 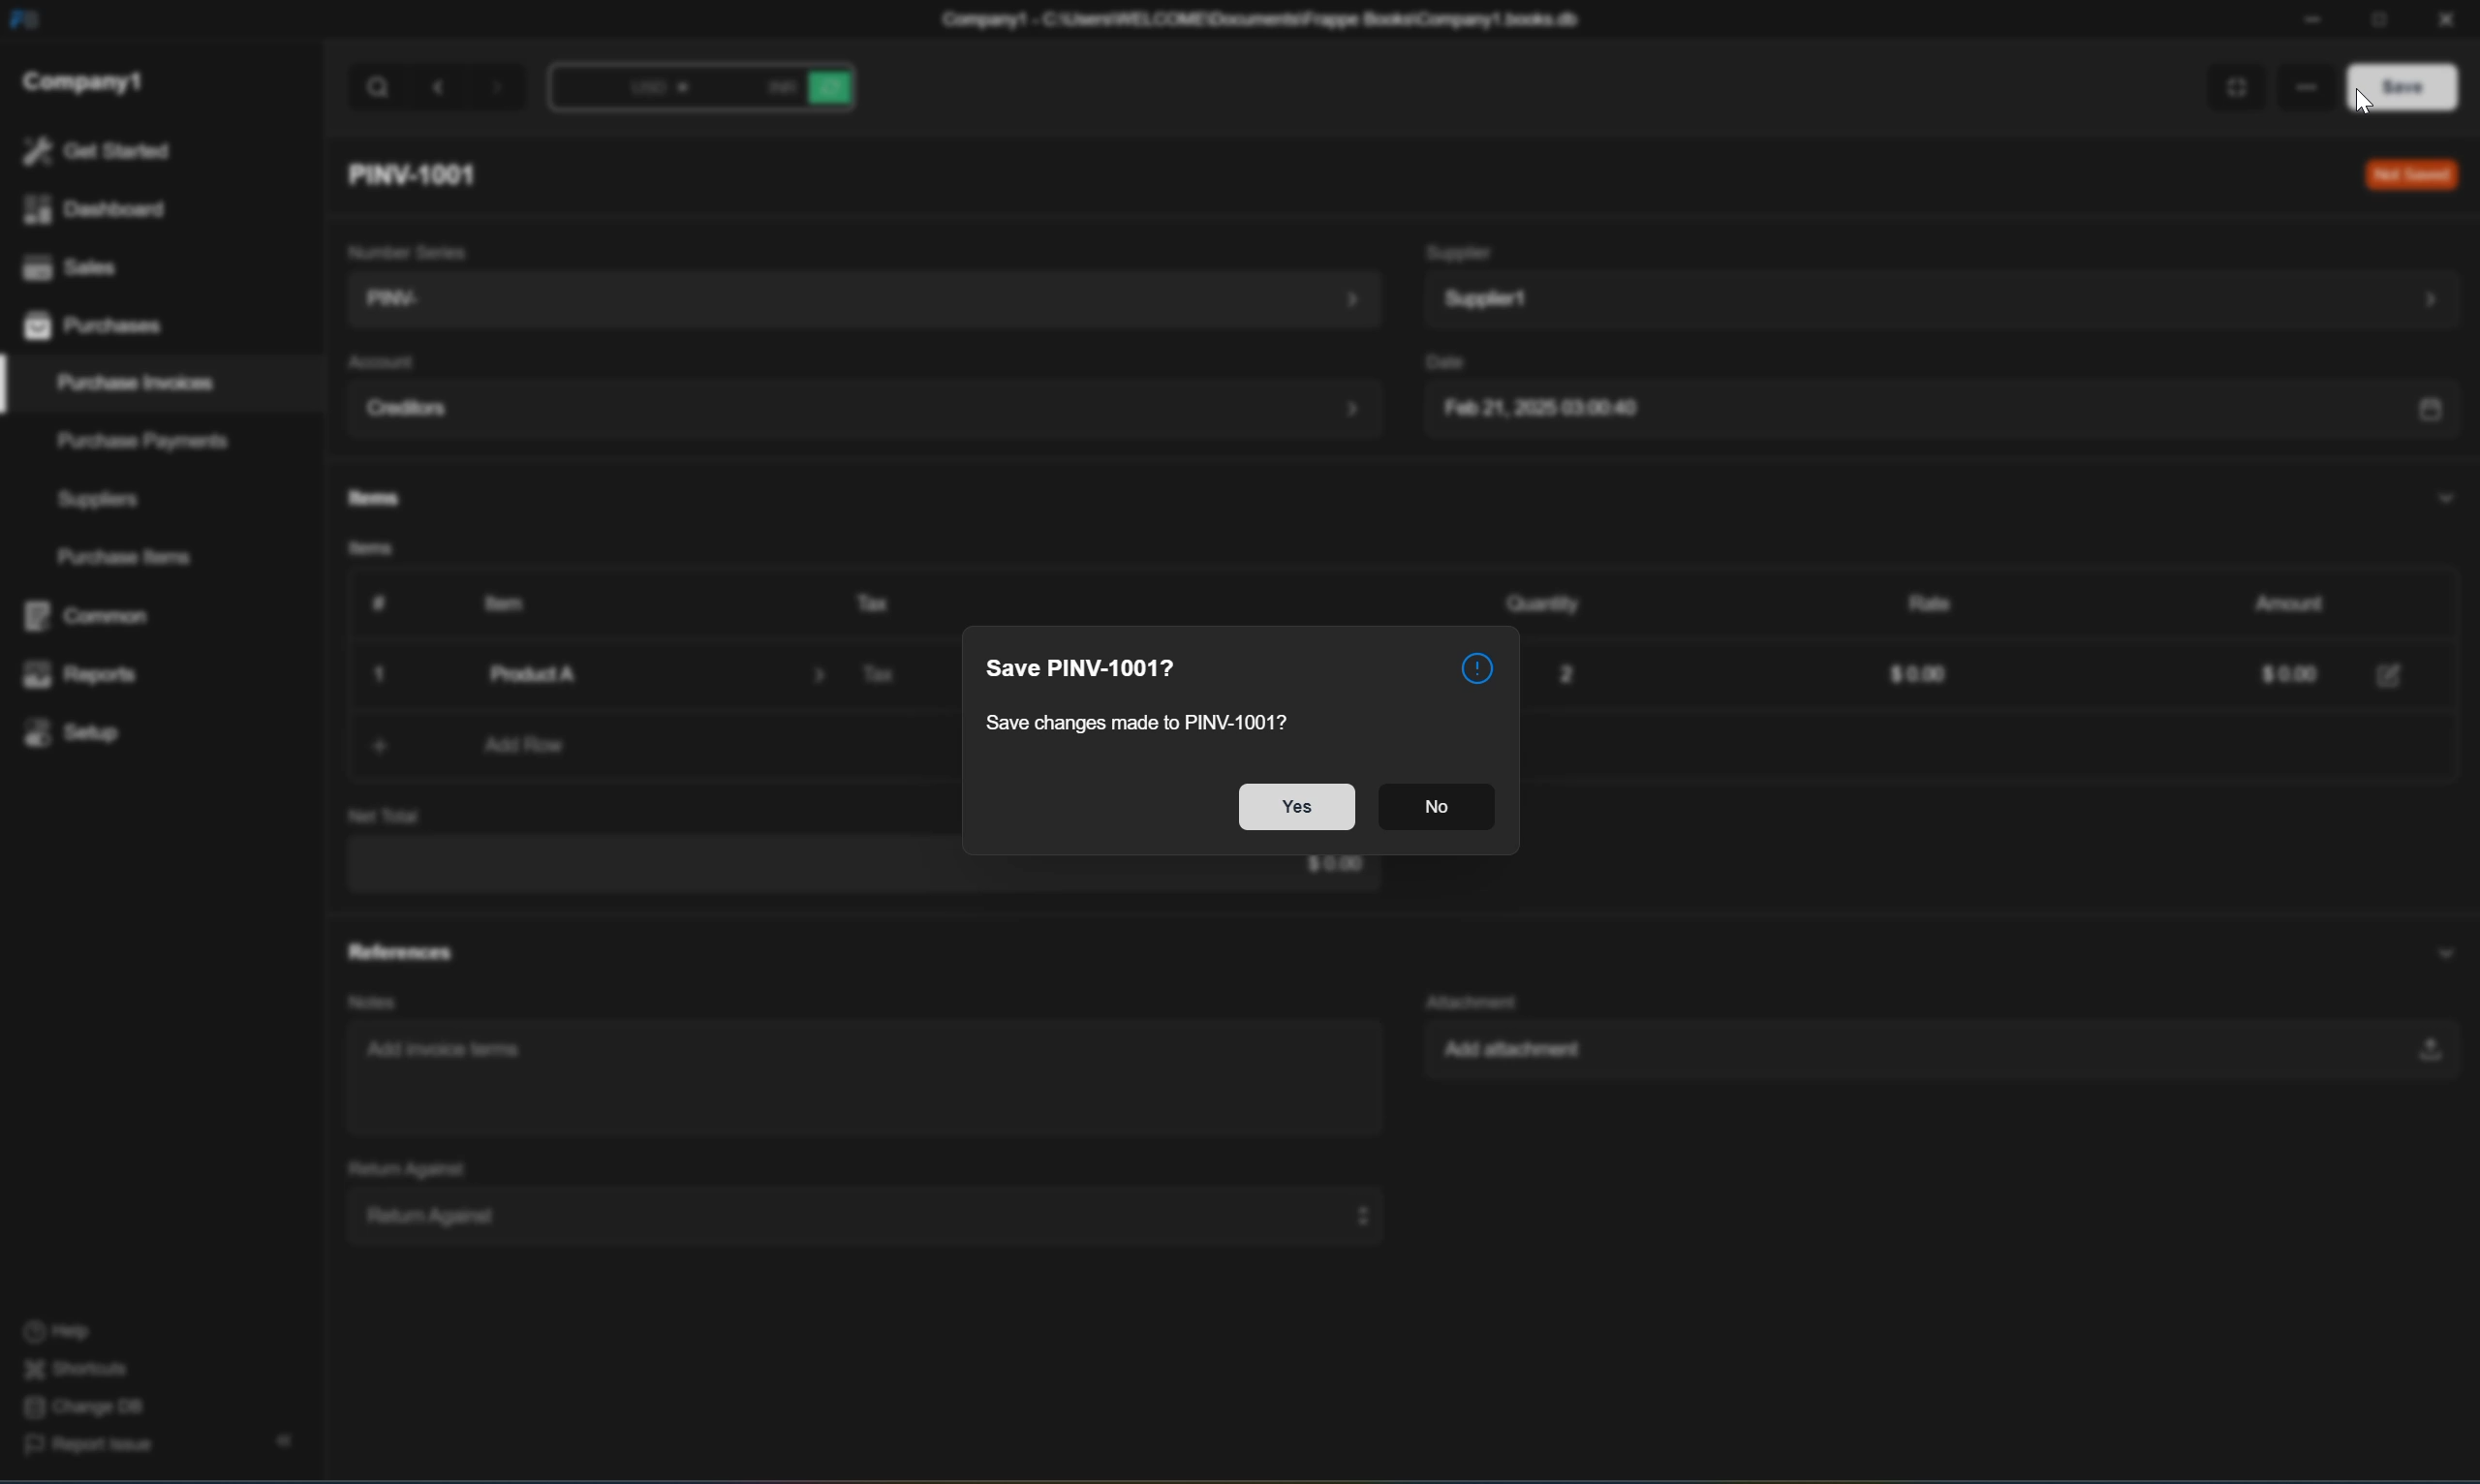 What do you see at coordinates (98, 500) in the screenshot?
I see `suppliers` at bounding box center [98, 500].